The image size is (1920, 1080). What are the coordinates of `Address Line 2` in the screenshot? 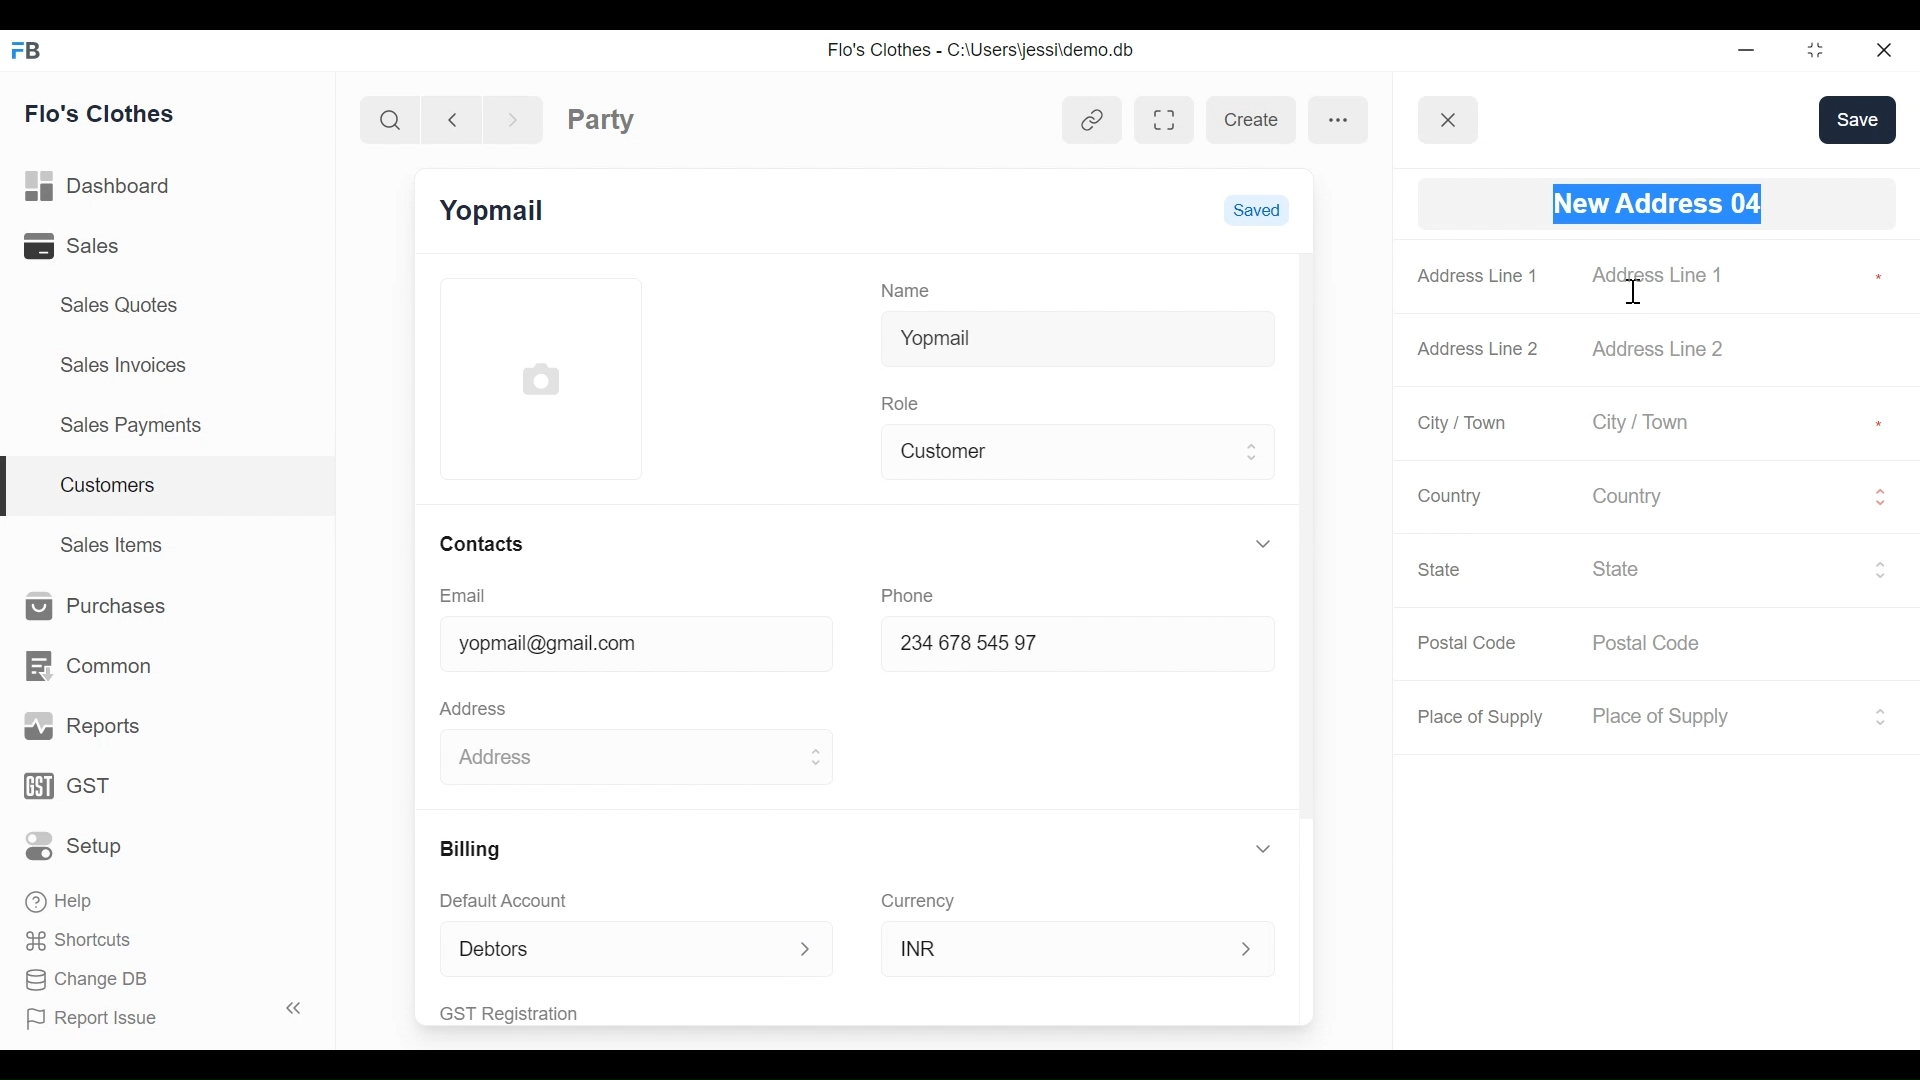 It's located at (1479, 343).